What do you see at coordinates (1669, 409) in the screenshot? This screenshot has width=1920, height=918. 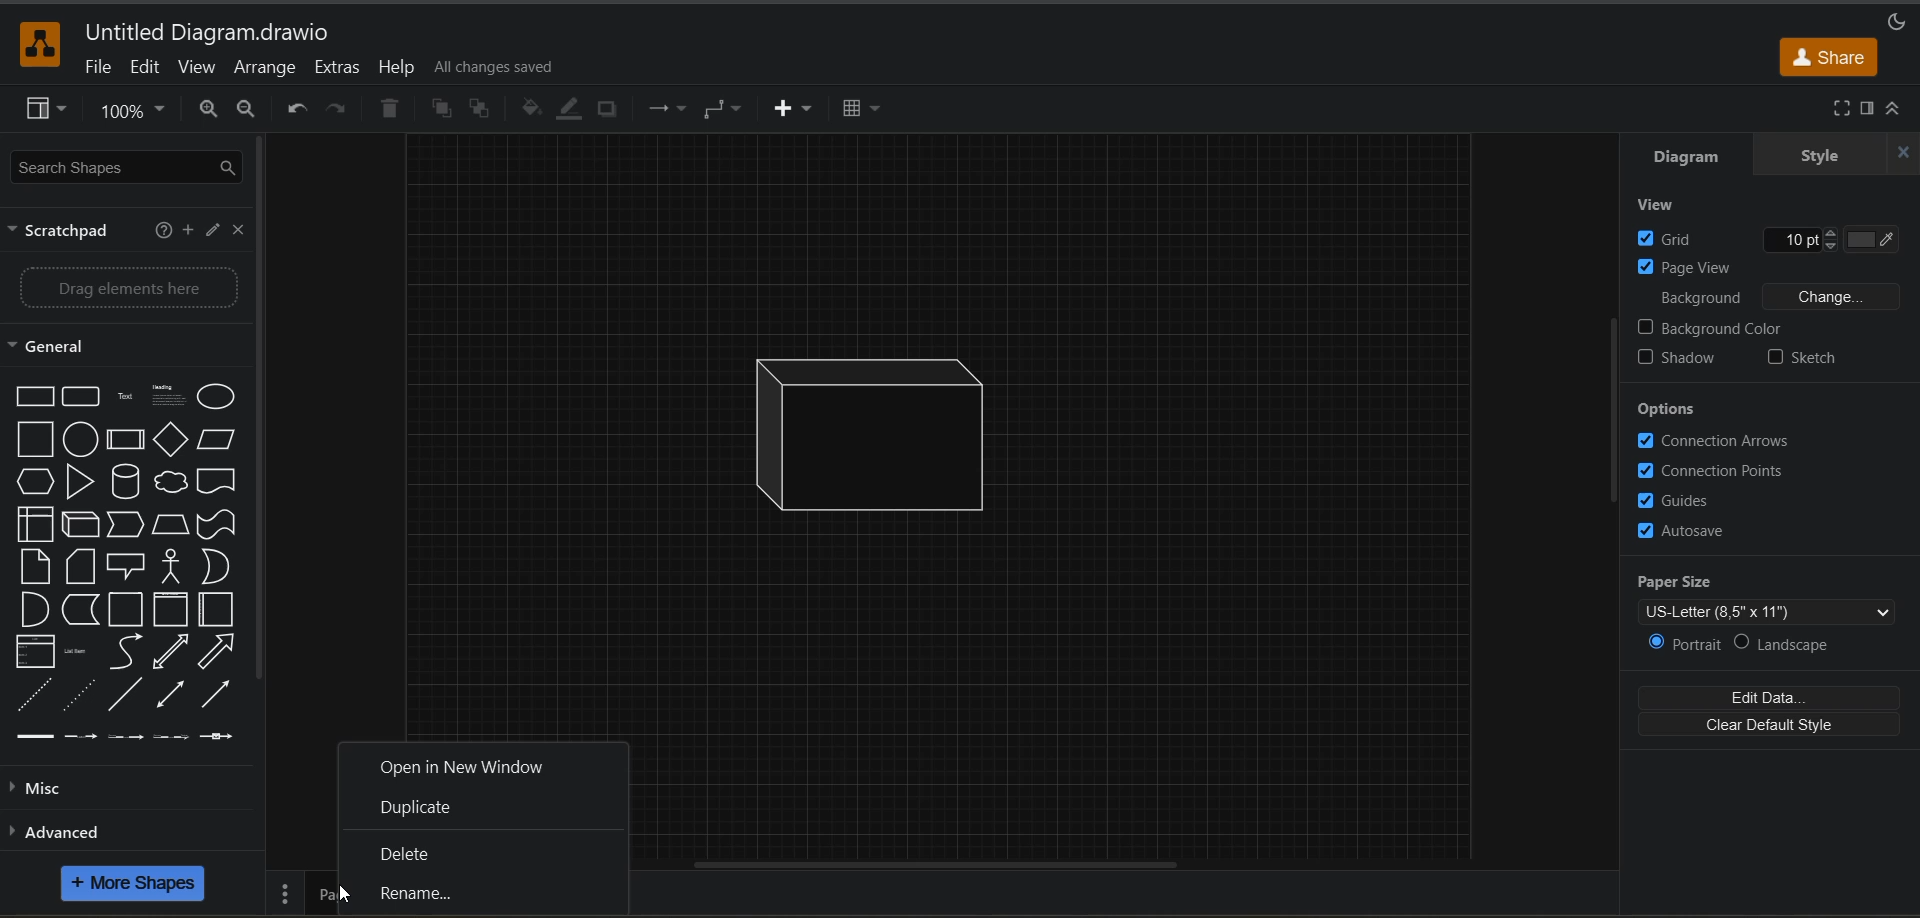 I see `options` at bounding box center [1669, 409].